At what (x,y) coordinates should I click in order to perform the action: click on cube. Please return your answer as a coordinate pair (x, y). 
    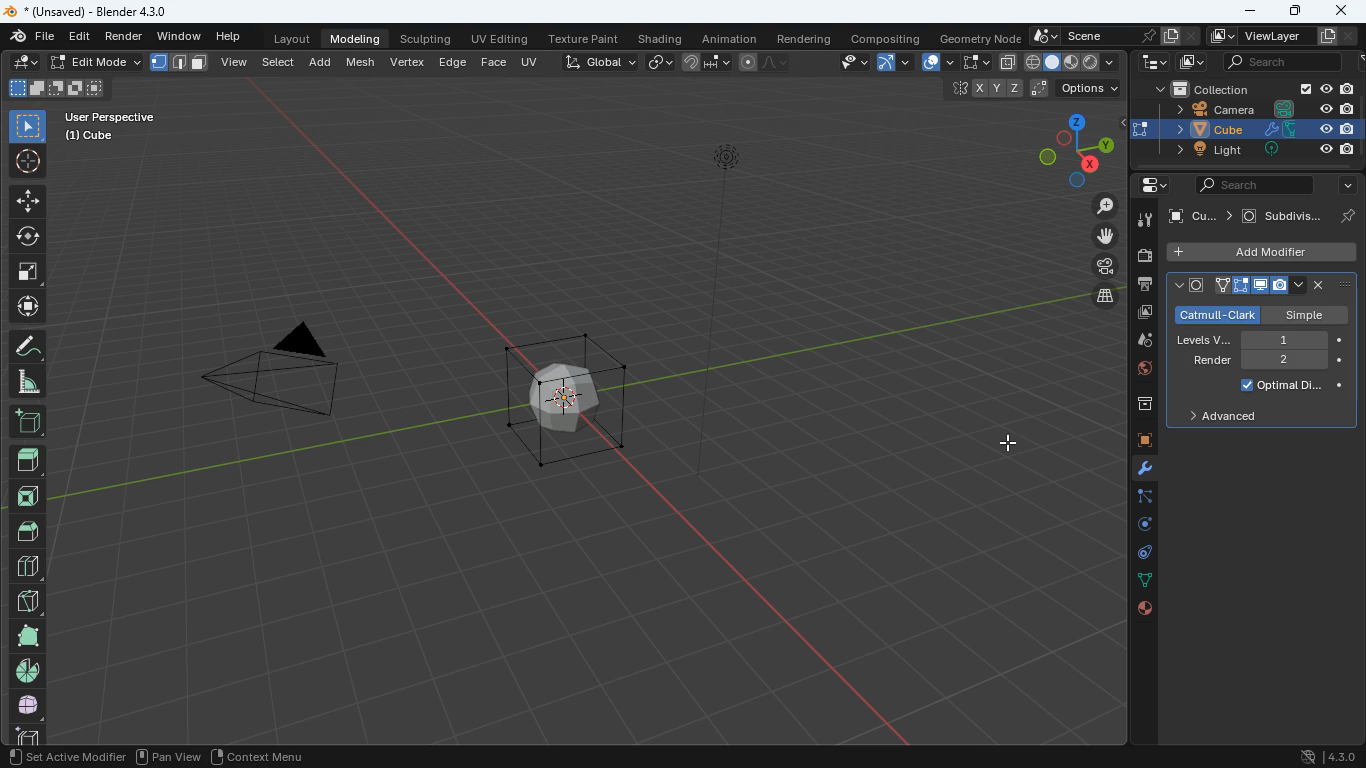
    Looking at the image, I should click on (1141, 442).